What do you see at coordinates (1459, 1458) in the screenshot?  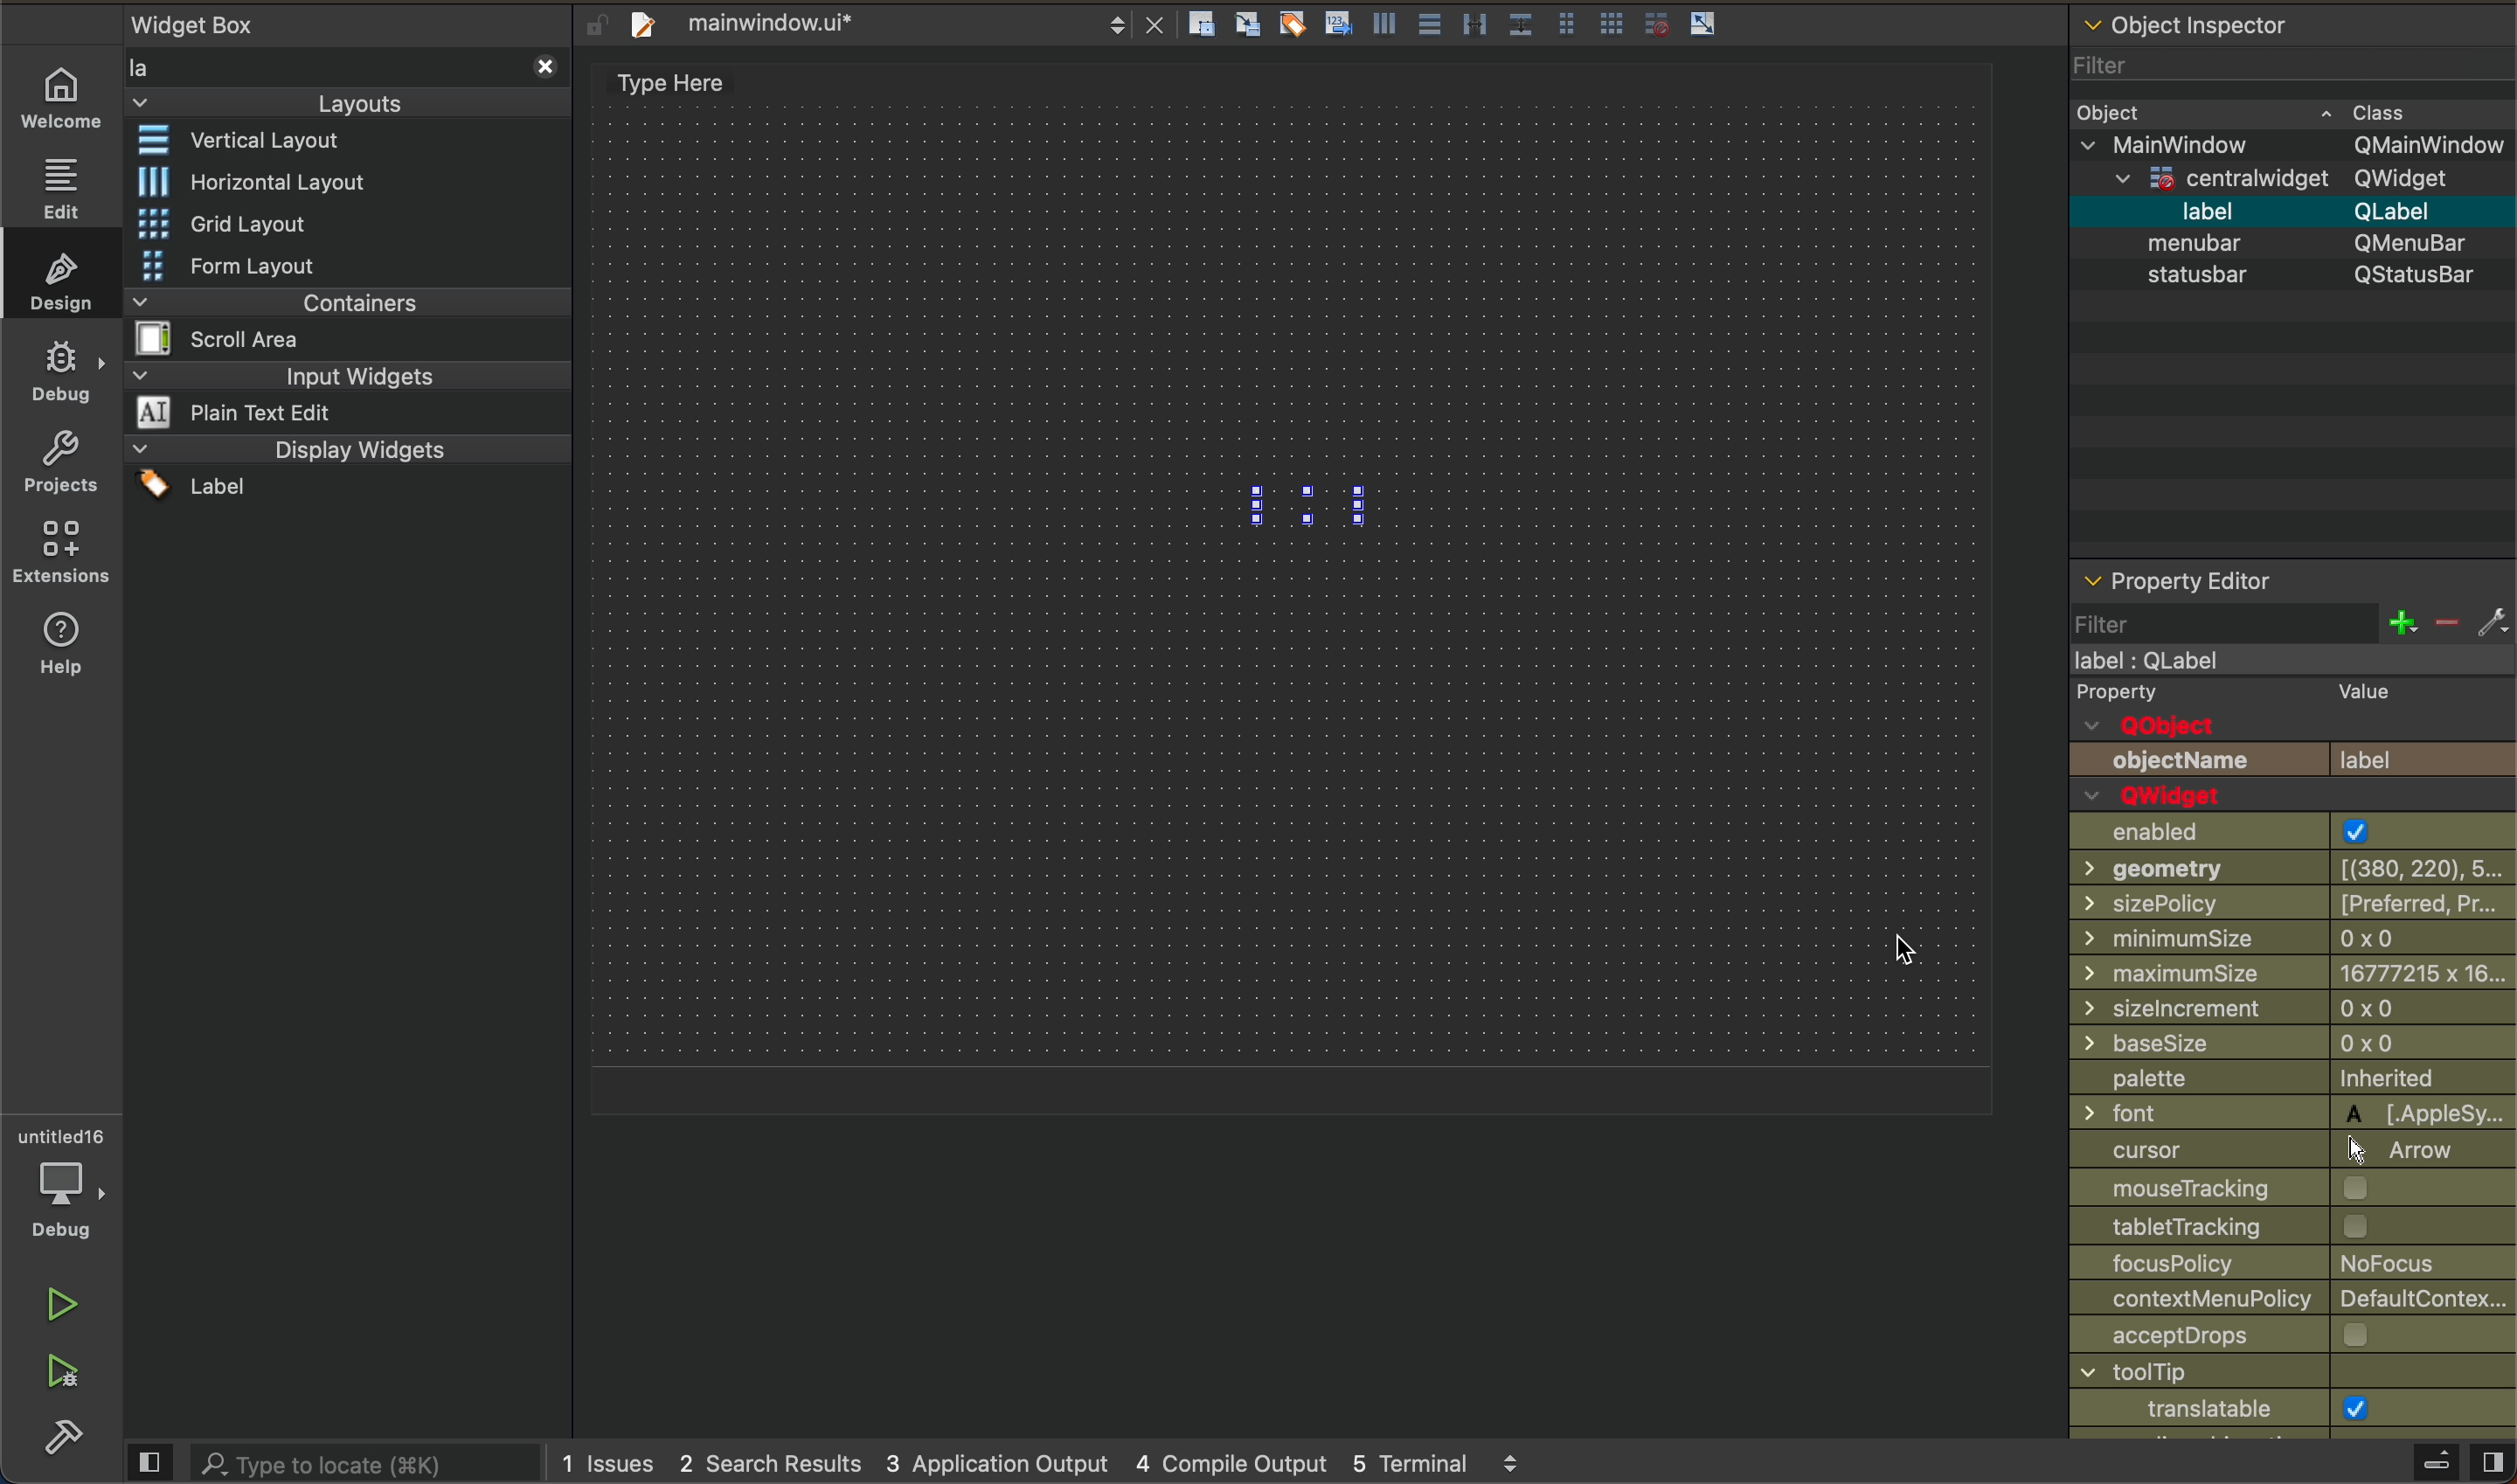 I see `5 terminal` at bounding box center [1459, 1458].